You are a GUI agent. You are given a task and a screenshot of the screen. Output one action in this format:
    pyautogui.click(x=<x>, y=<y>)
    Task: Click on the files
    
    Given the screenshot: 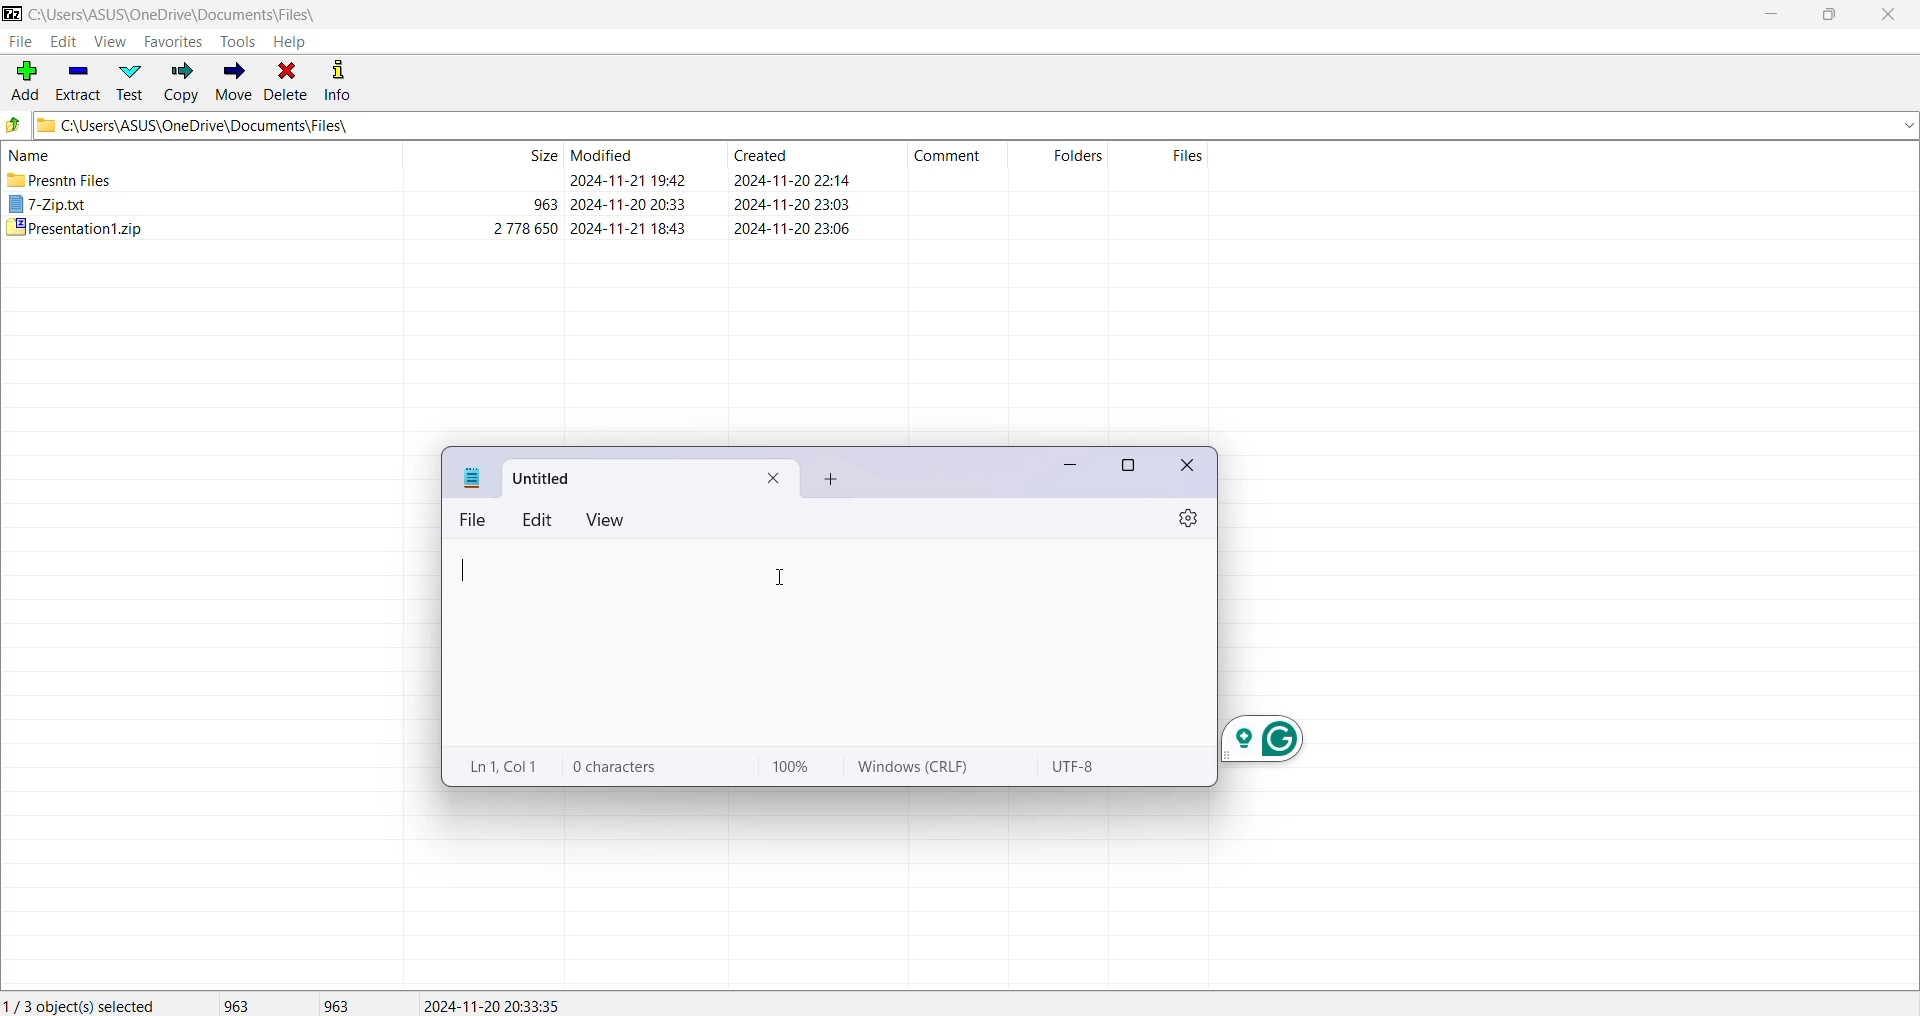 What is the action you would take?
    pyautogui.click(x=1188, y=155)
    